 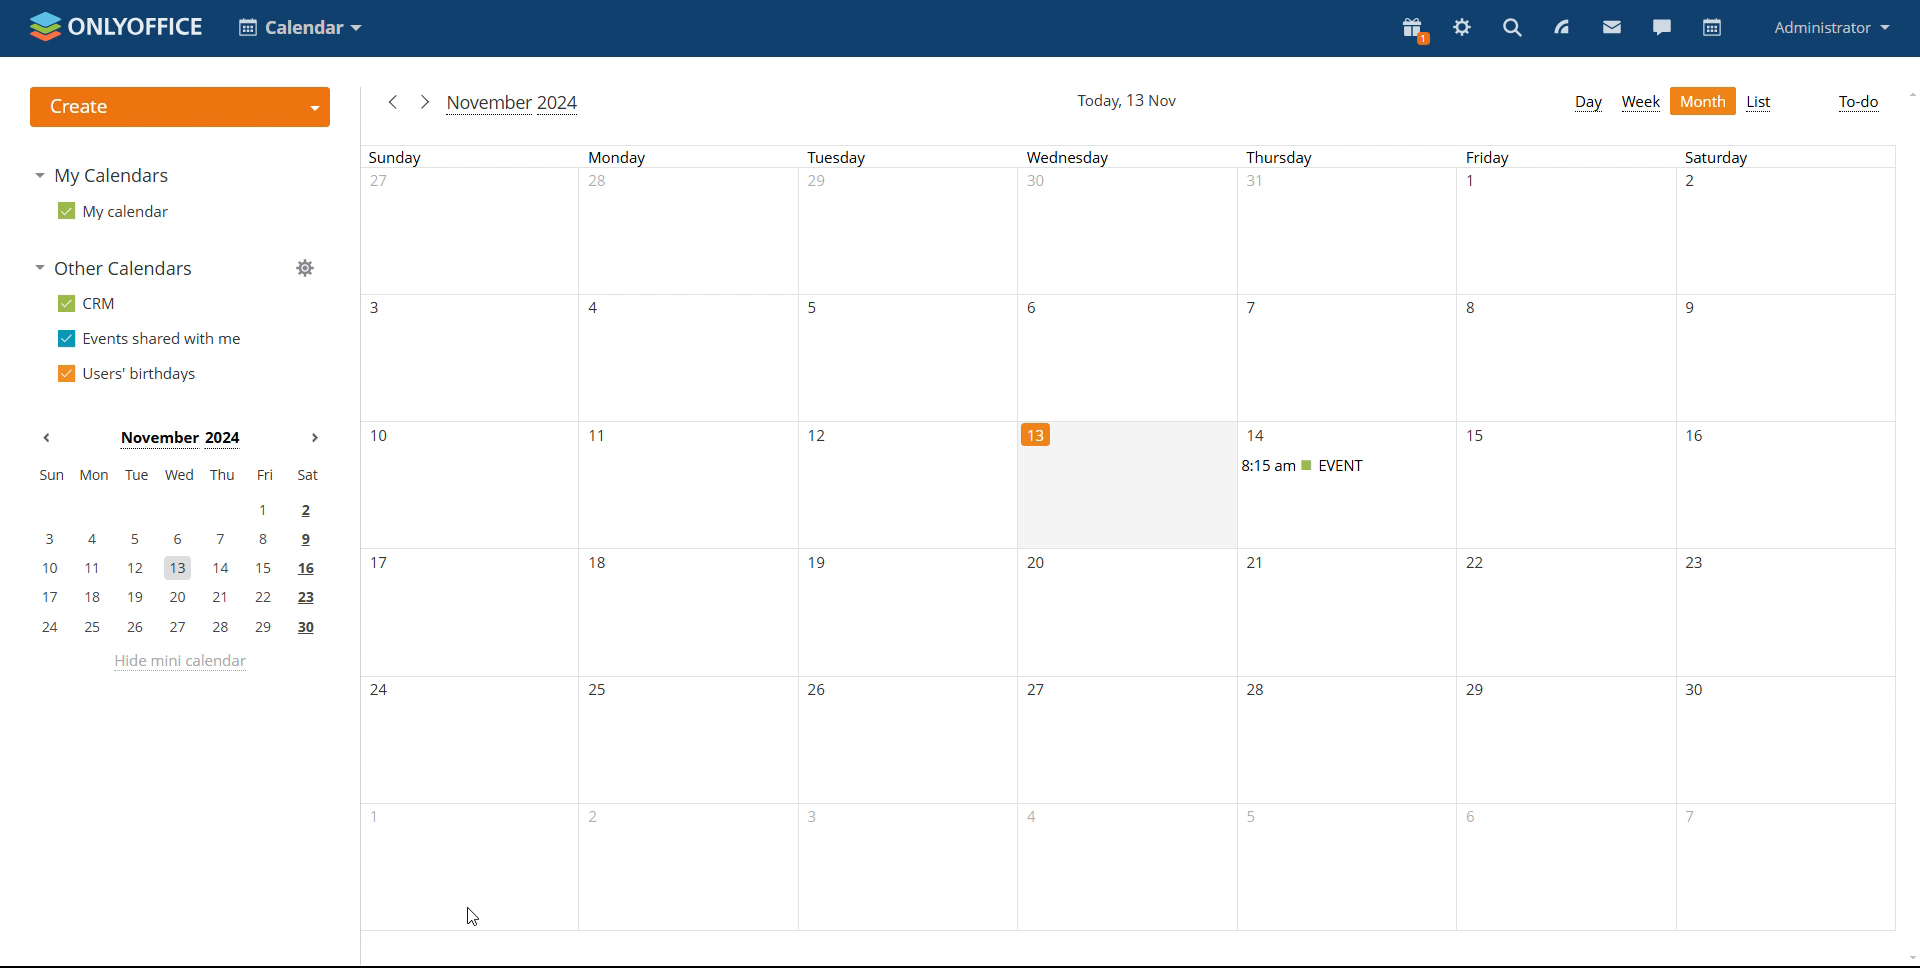 What do you see at coordinates (1691, 487) in the screenshot?
I see `dates of the month` at bounding box center [1691, 487].